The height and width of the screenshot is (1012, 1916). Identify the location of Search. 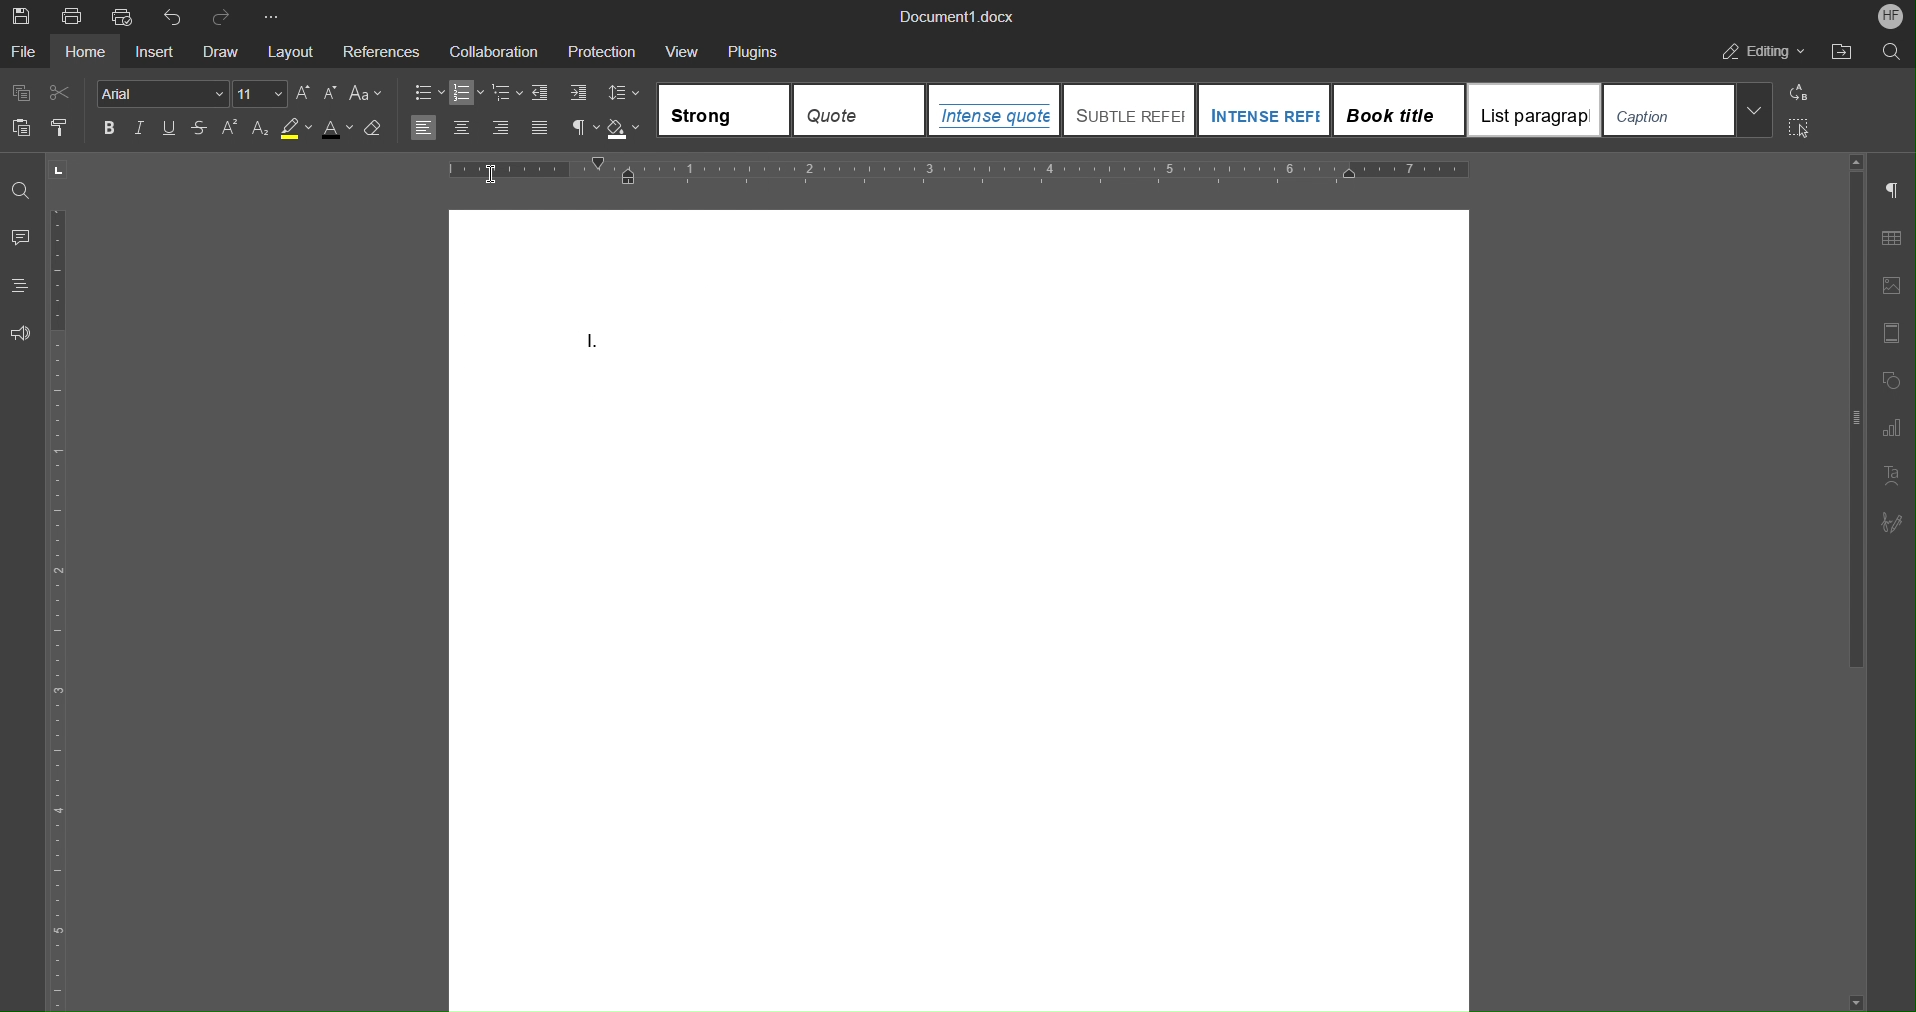
(1893, 52).